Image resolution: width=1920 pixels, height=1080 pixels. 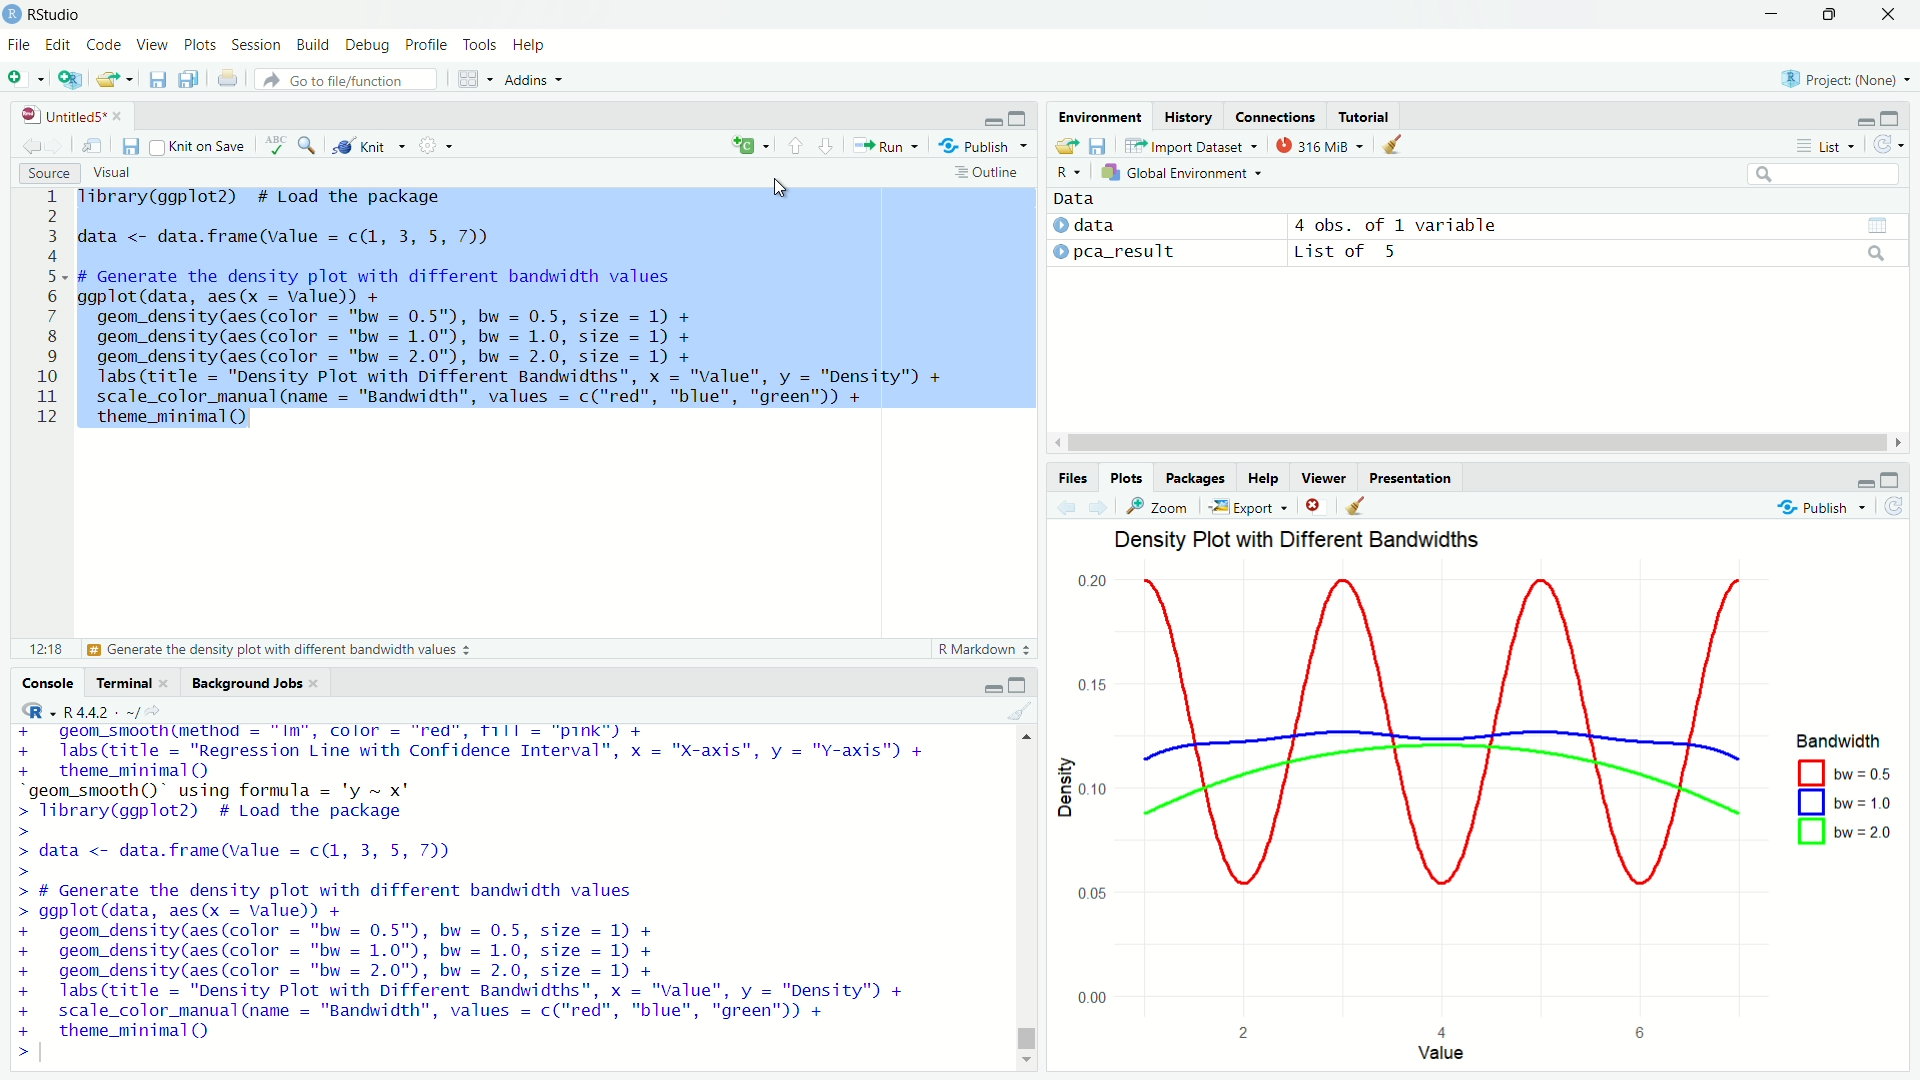 What do you see at coordinates (1826, 145) in the screenshot?
I see `List` at bounding box center [1826, 145].